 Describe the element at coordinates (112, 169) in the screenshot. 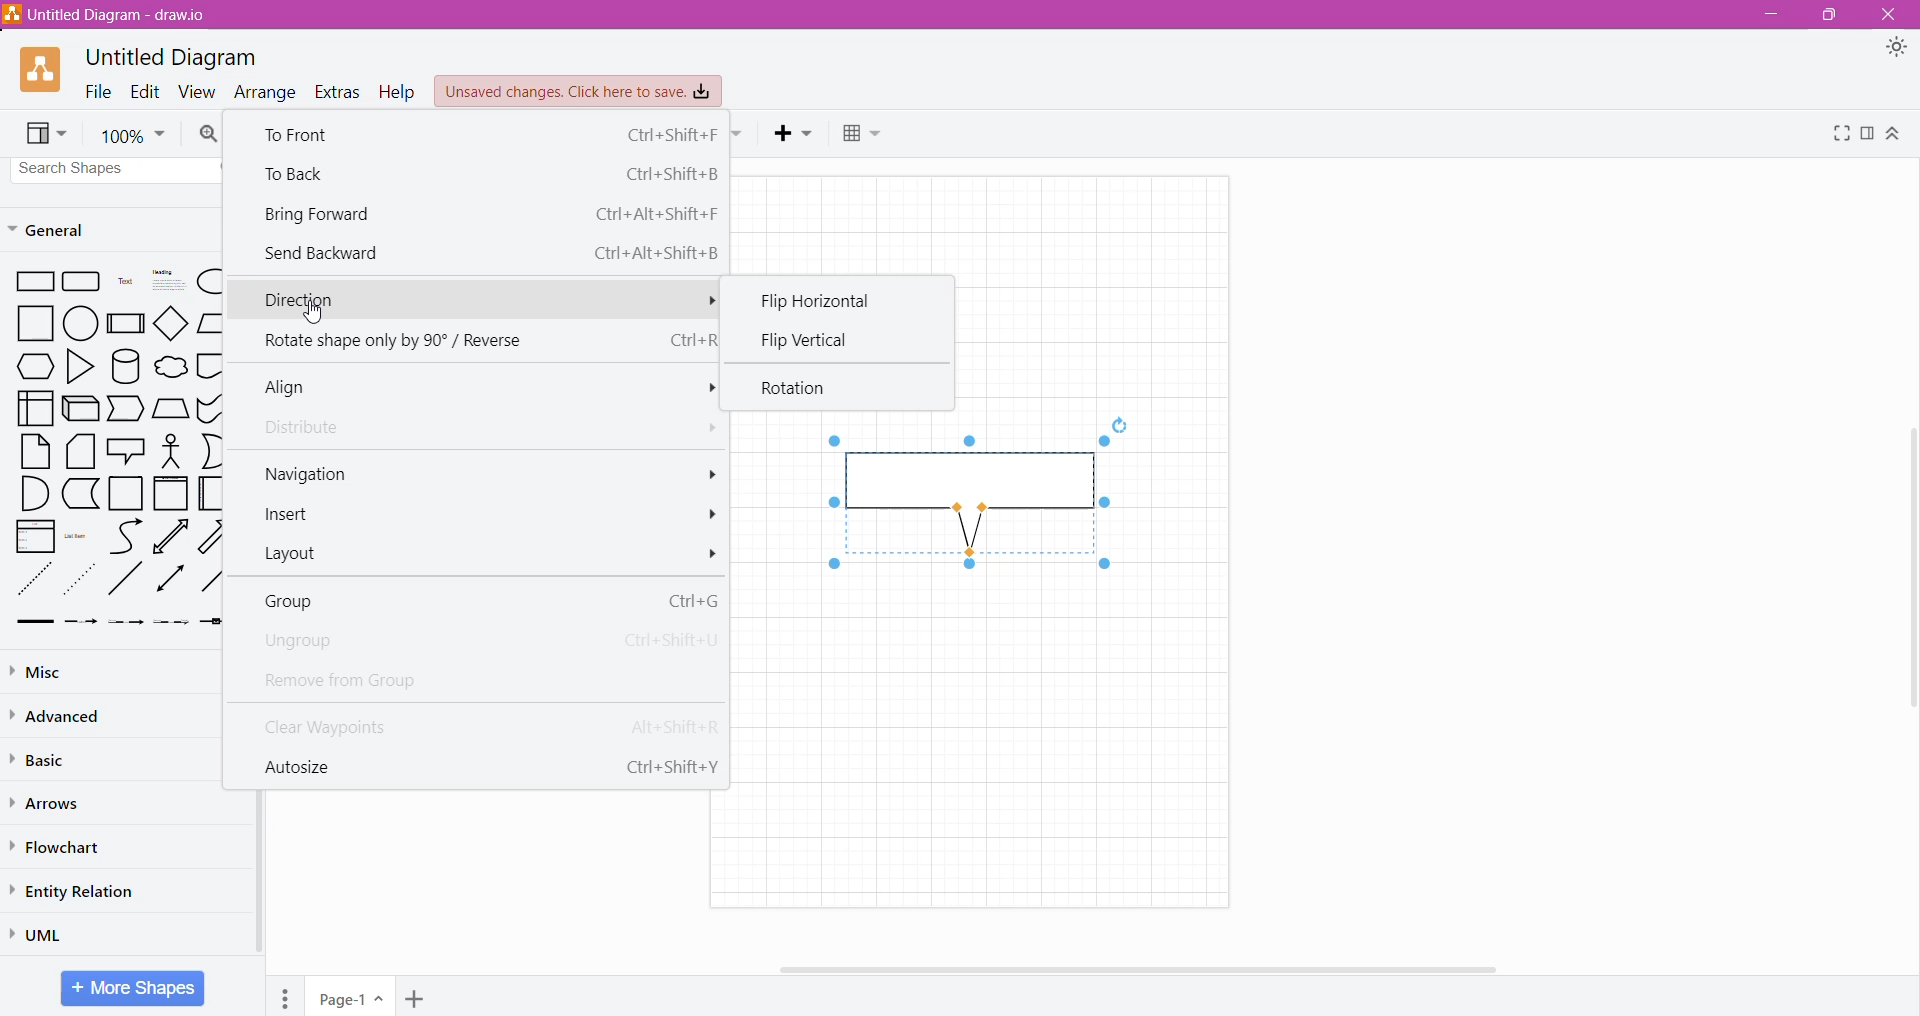

I see `Search Shapes` at that location.